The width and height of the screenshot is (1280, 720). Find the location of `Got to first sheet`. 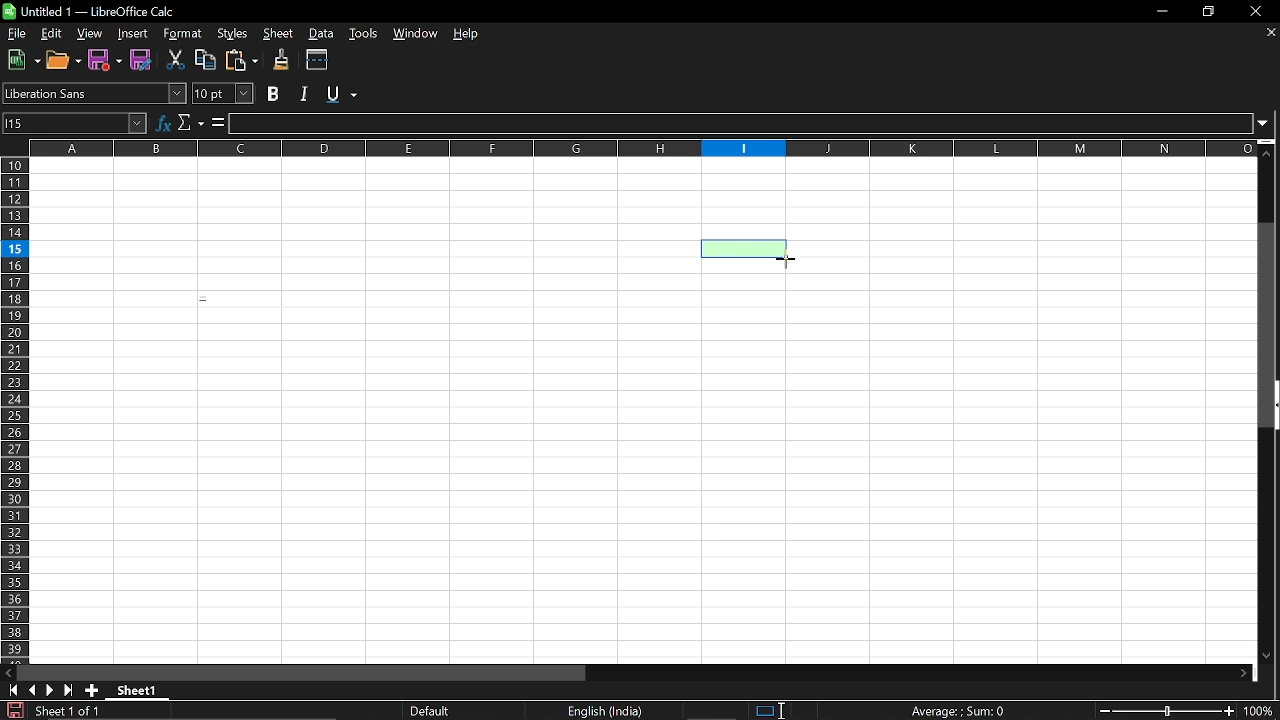

Got to first sheet is located at coordinates (14, 690).